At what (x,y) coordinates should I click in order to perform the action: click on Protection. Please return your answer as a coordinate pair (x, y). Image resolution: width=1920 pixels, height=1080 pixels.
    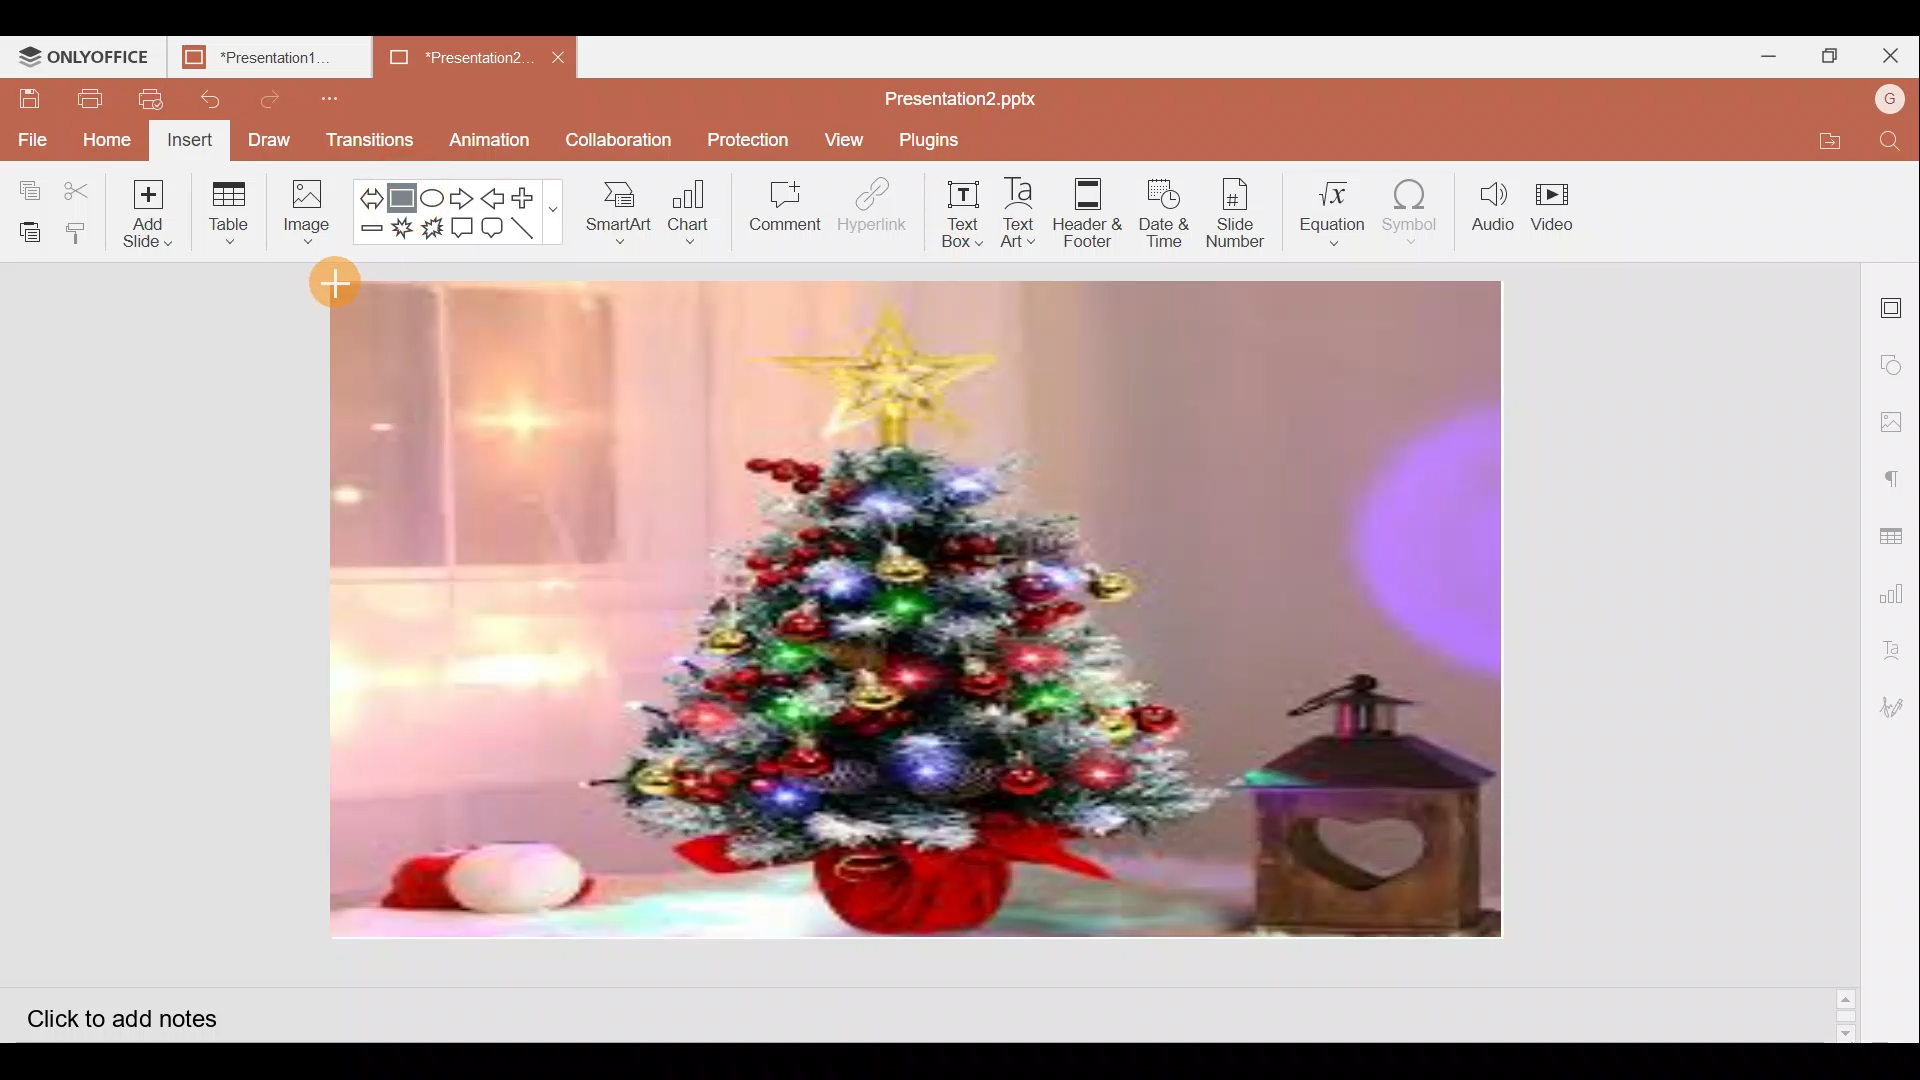
    Looking at the image, I should click on (743, 139).